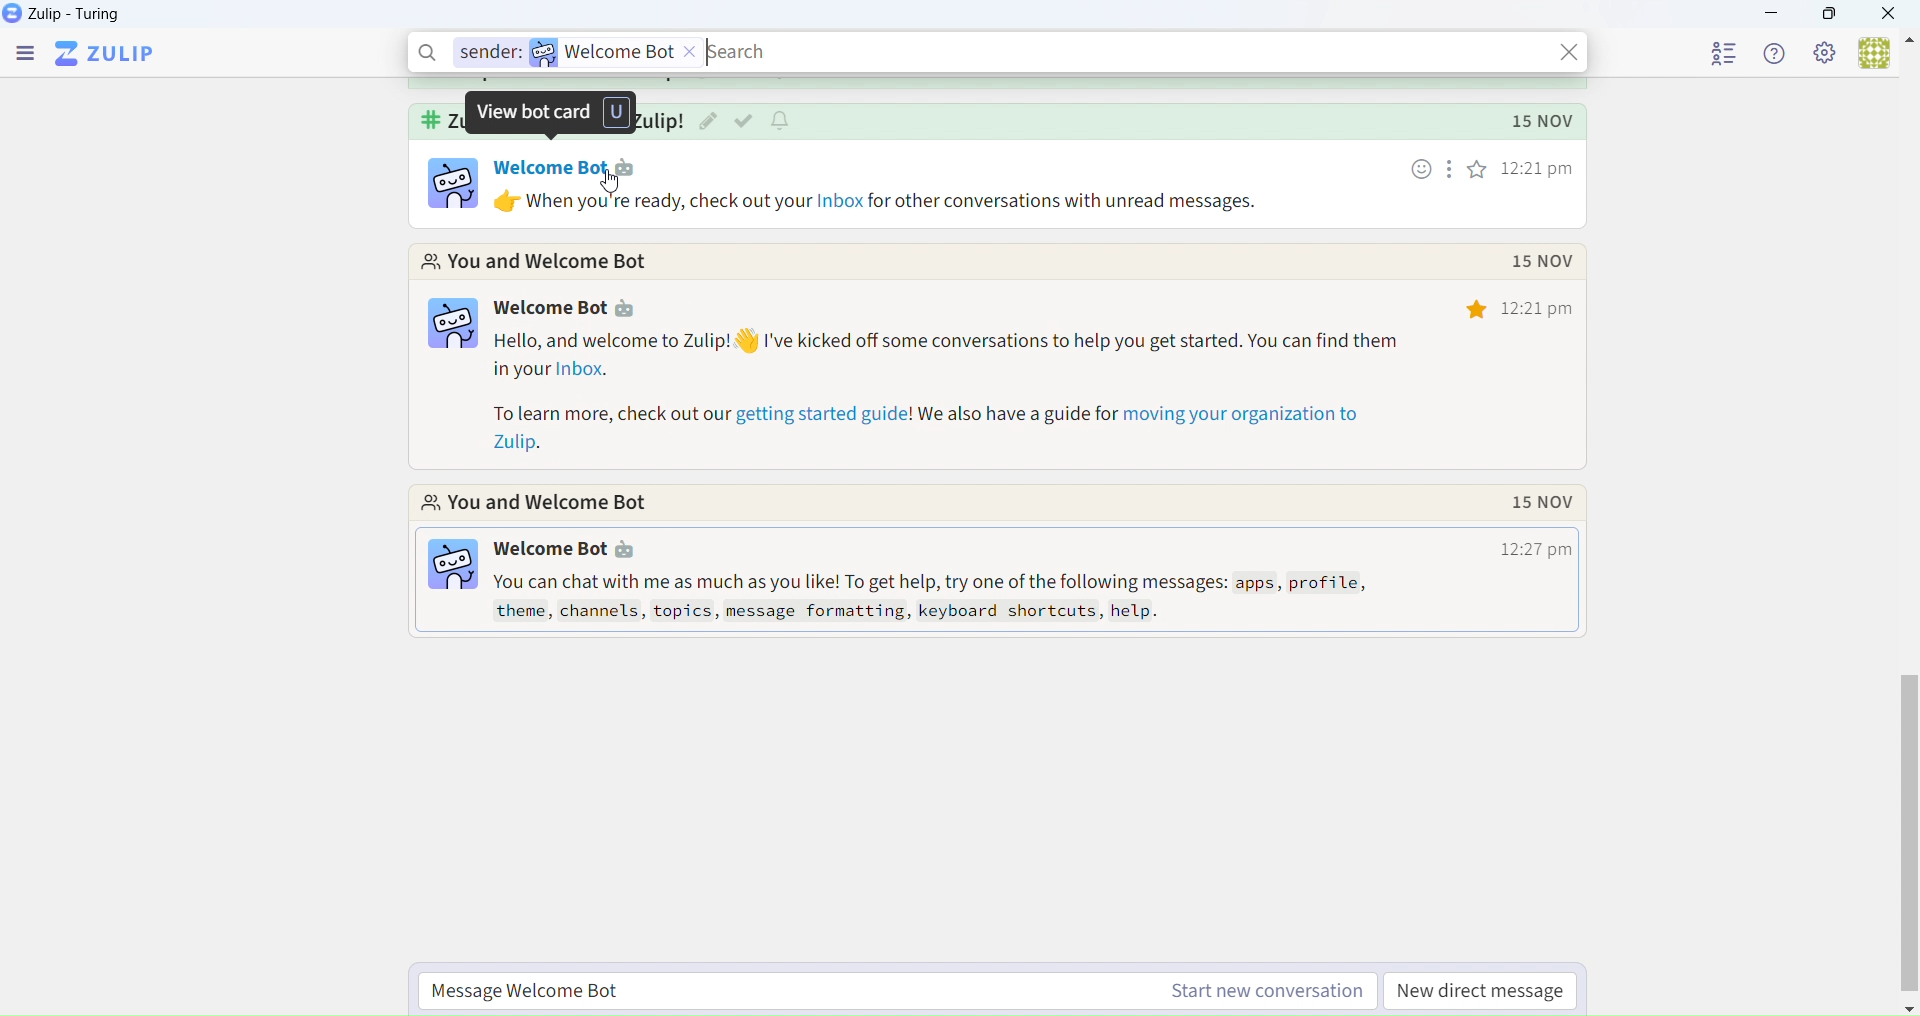 The height and width of the screenshot is (1016, 1920). What do you see at coordinates (947, 597) in the screenshot?
I see `You can chat with me as much as you like! To get help, try one of the following messages: apps, profile,theme, channels, topics, message formatting, keyboard shortcuts, help.` at bounding box center [947, 597].